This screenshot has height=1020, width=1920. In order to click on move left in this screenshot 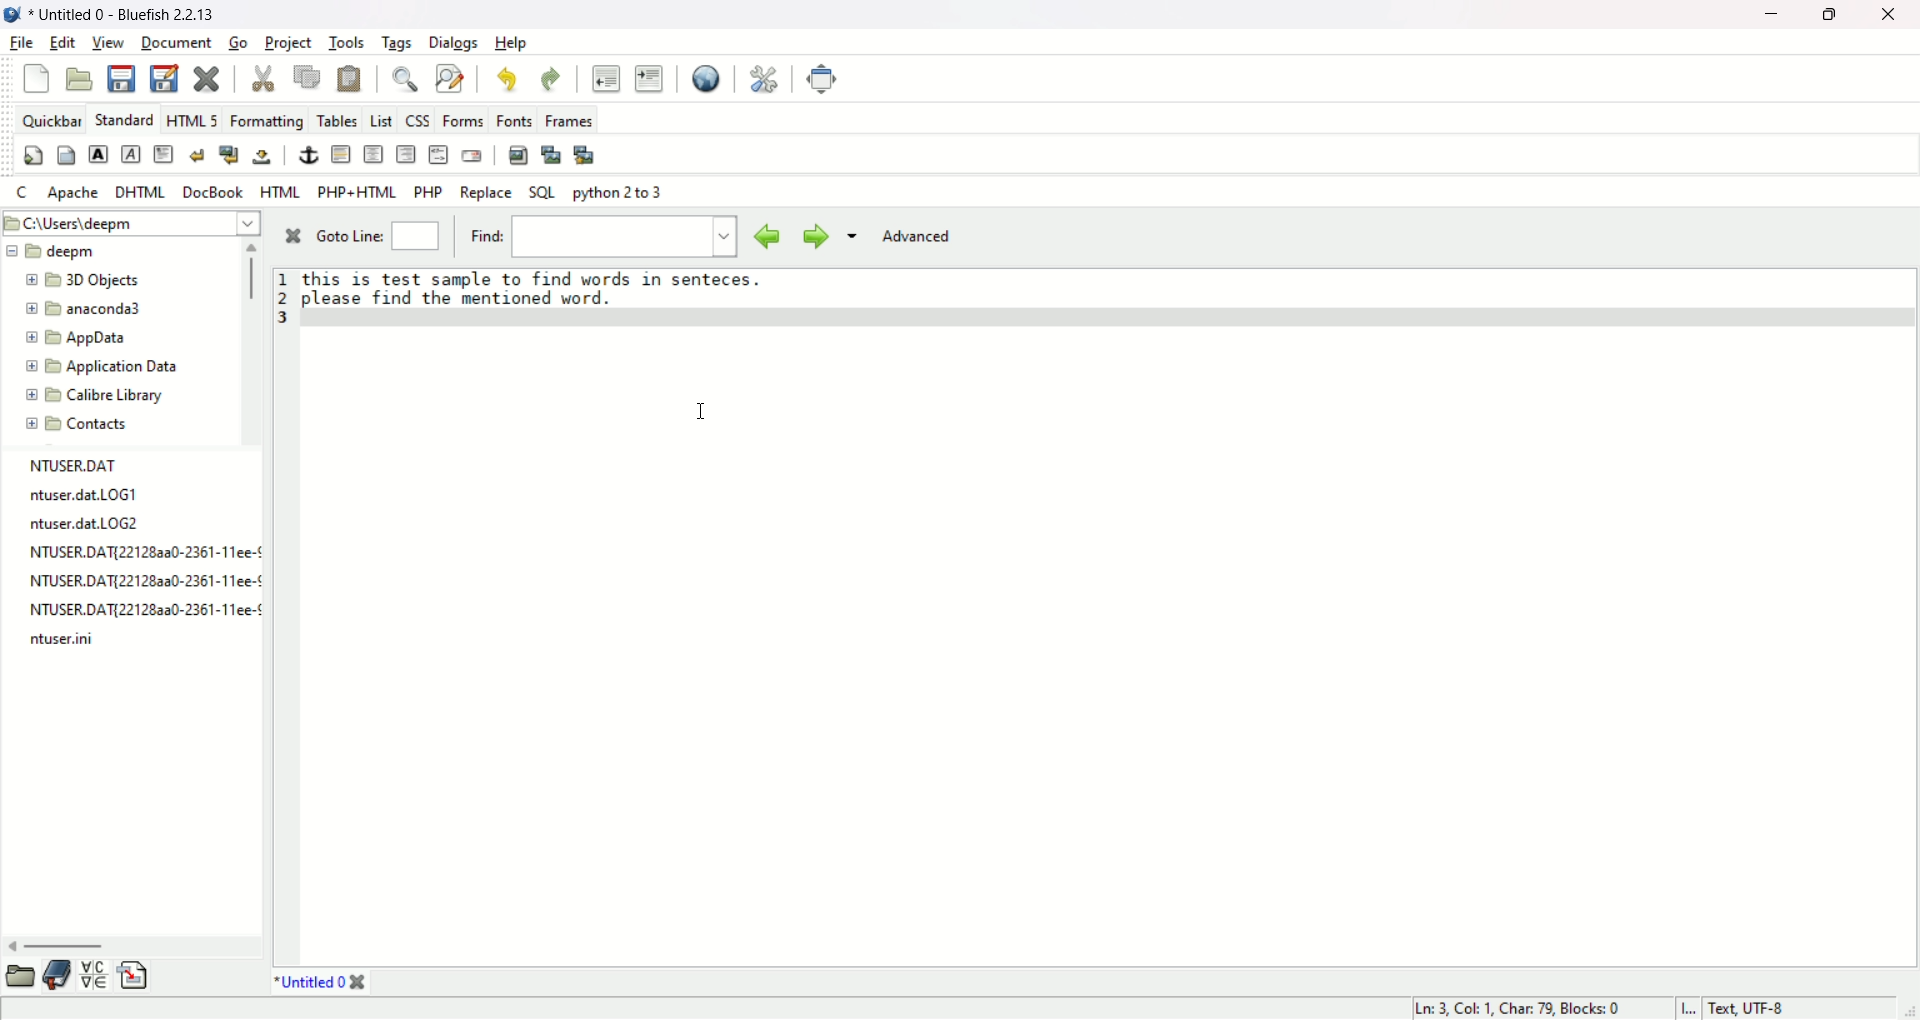, I will do `click(12, 946)`.